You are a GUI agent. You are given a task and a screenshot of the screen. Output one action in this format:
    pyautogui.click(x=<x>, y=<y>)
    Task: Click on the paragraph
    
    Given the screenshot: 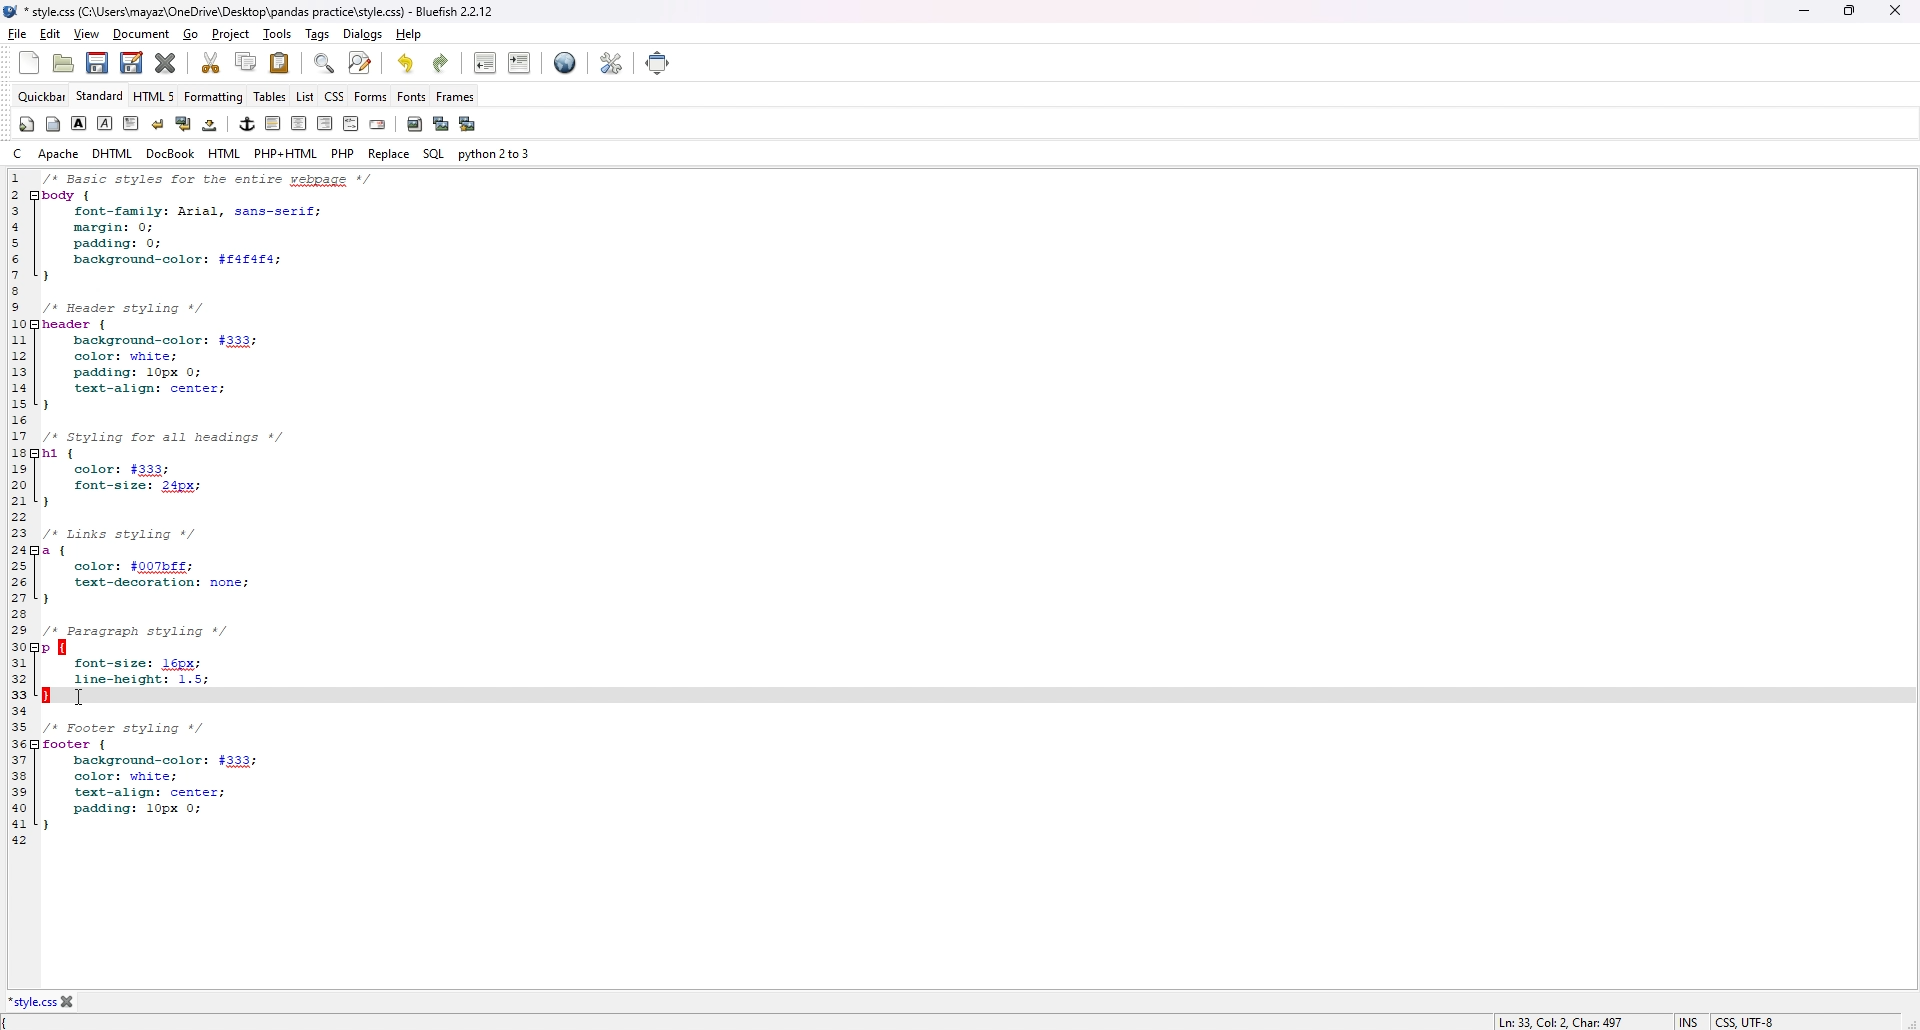 What is the action you would take?
    pyautogui.click(x=132, y=123)
    